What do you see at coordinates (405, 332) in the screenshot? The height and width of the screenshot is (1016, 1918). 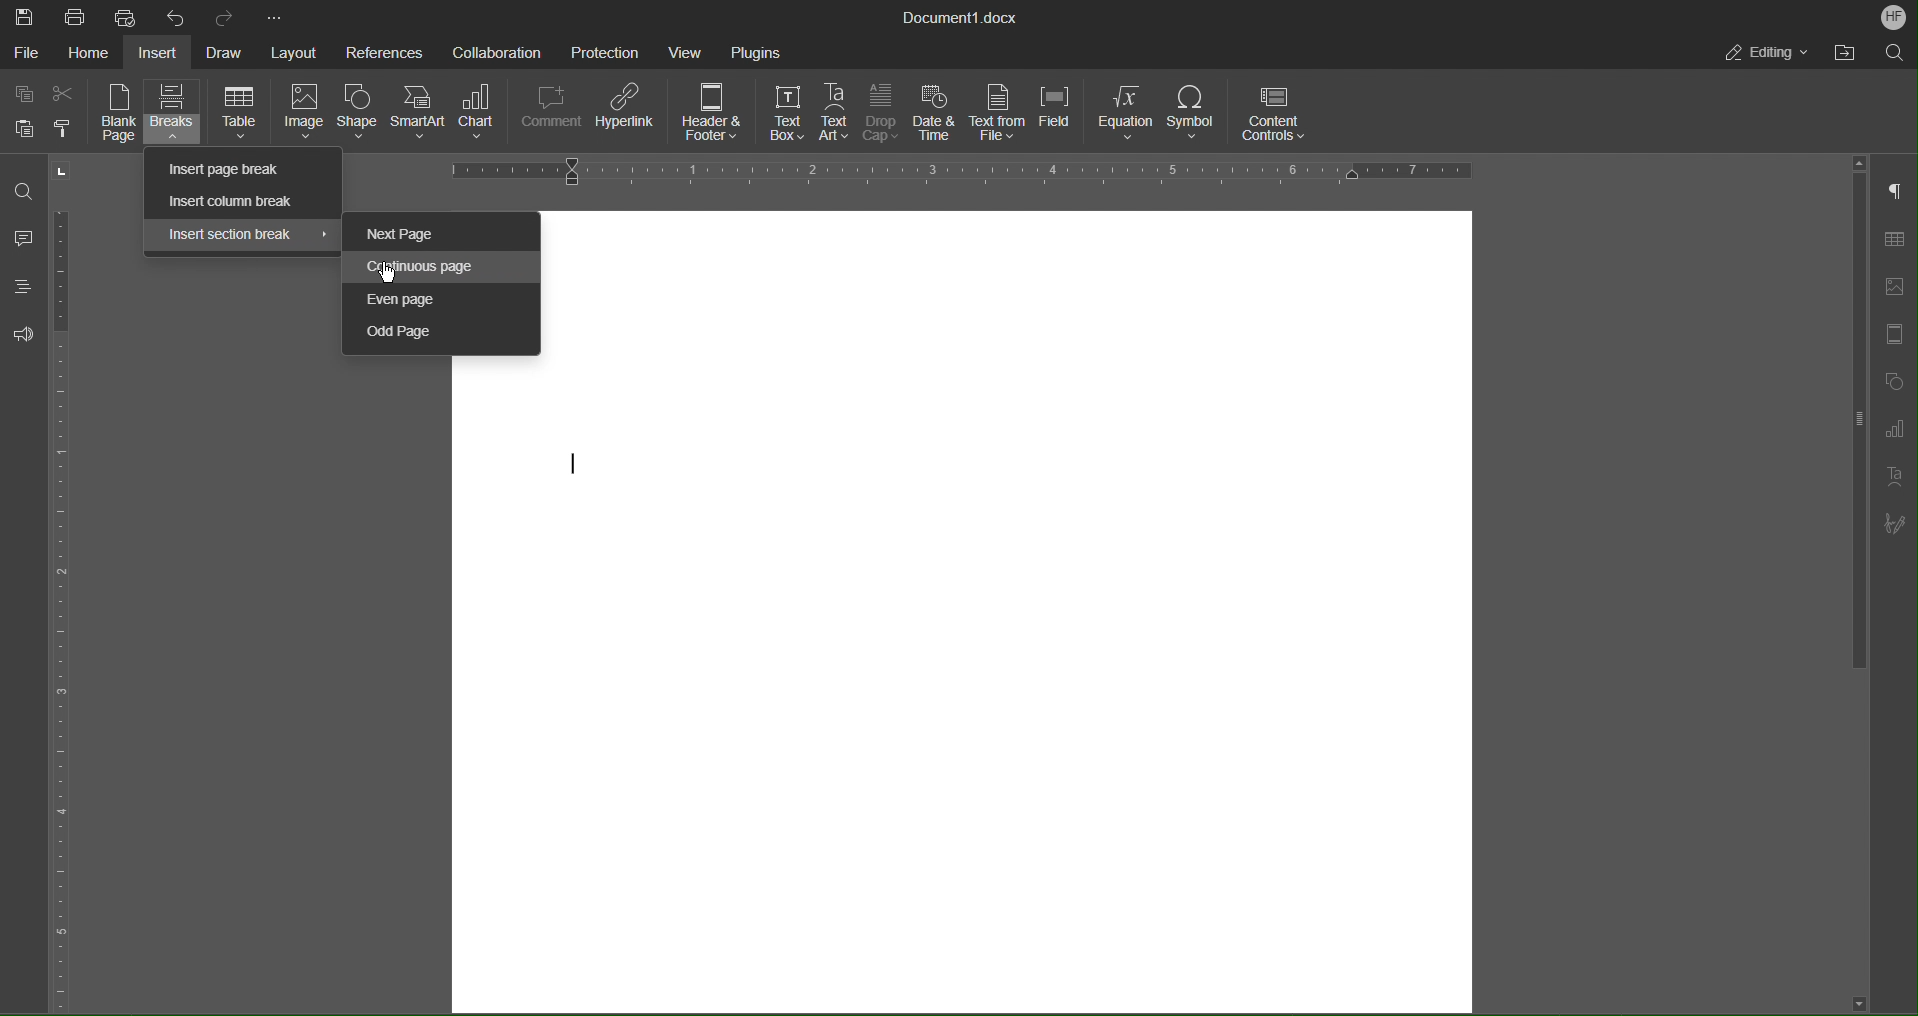 I see `Odd Page` at bounding box center [405, 332].